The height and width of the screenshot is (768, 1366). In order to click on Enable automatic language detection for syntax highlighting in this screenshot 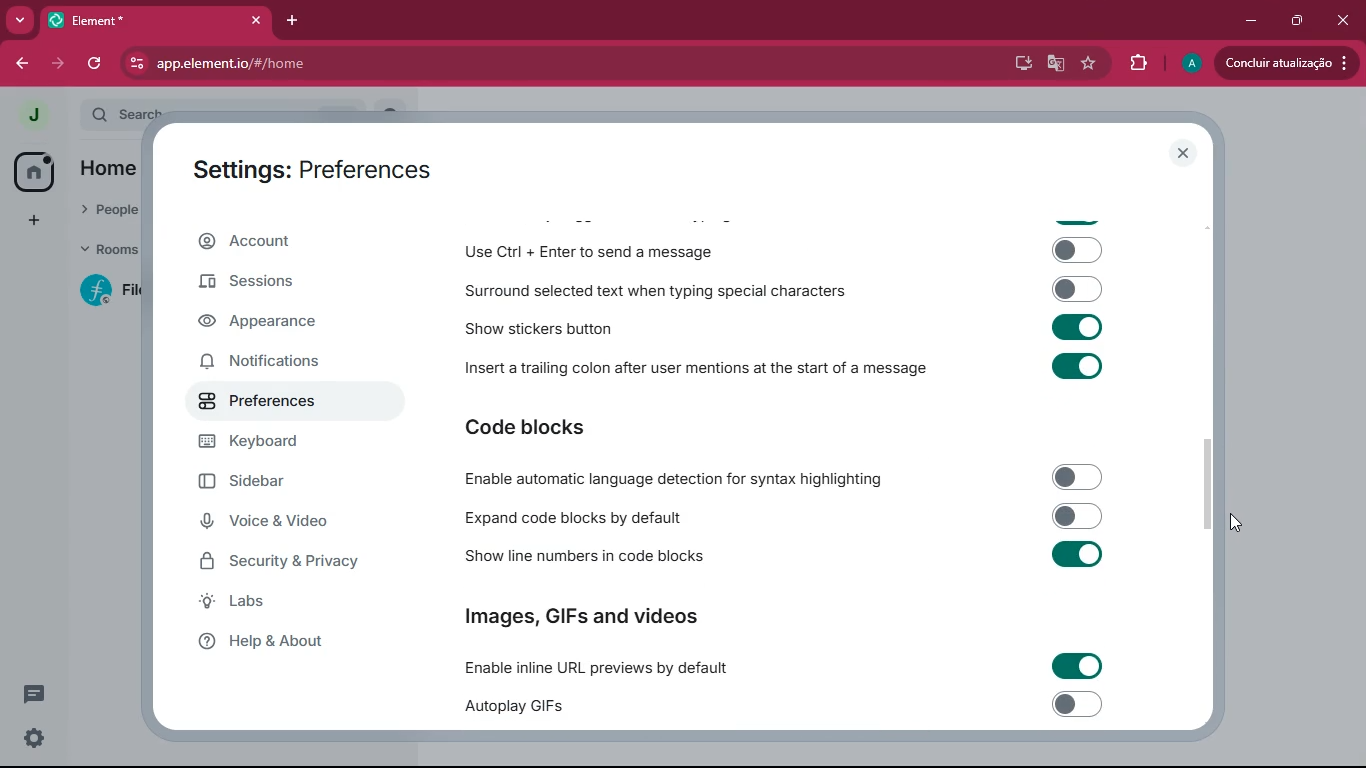, I will do `click(777, 478)`.